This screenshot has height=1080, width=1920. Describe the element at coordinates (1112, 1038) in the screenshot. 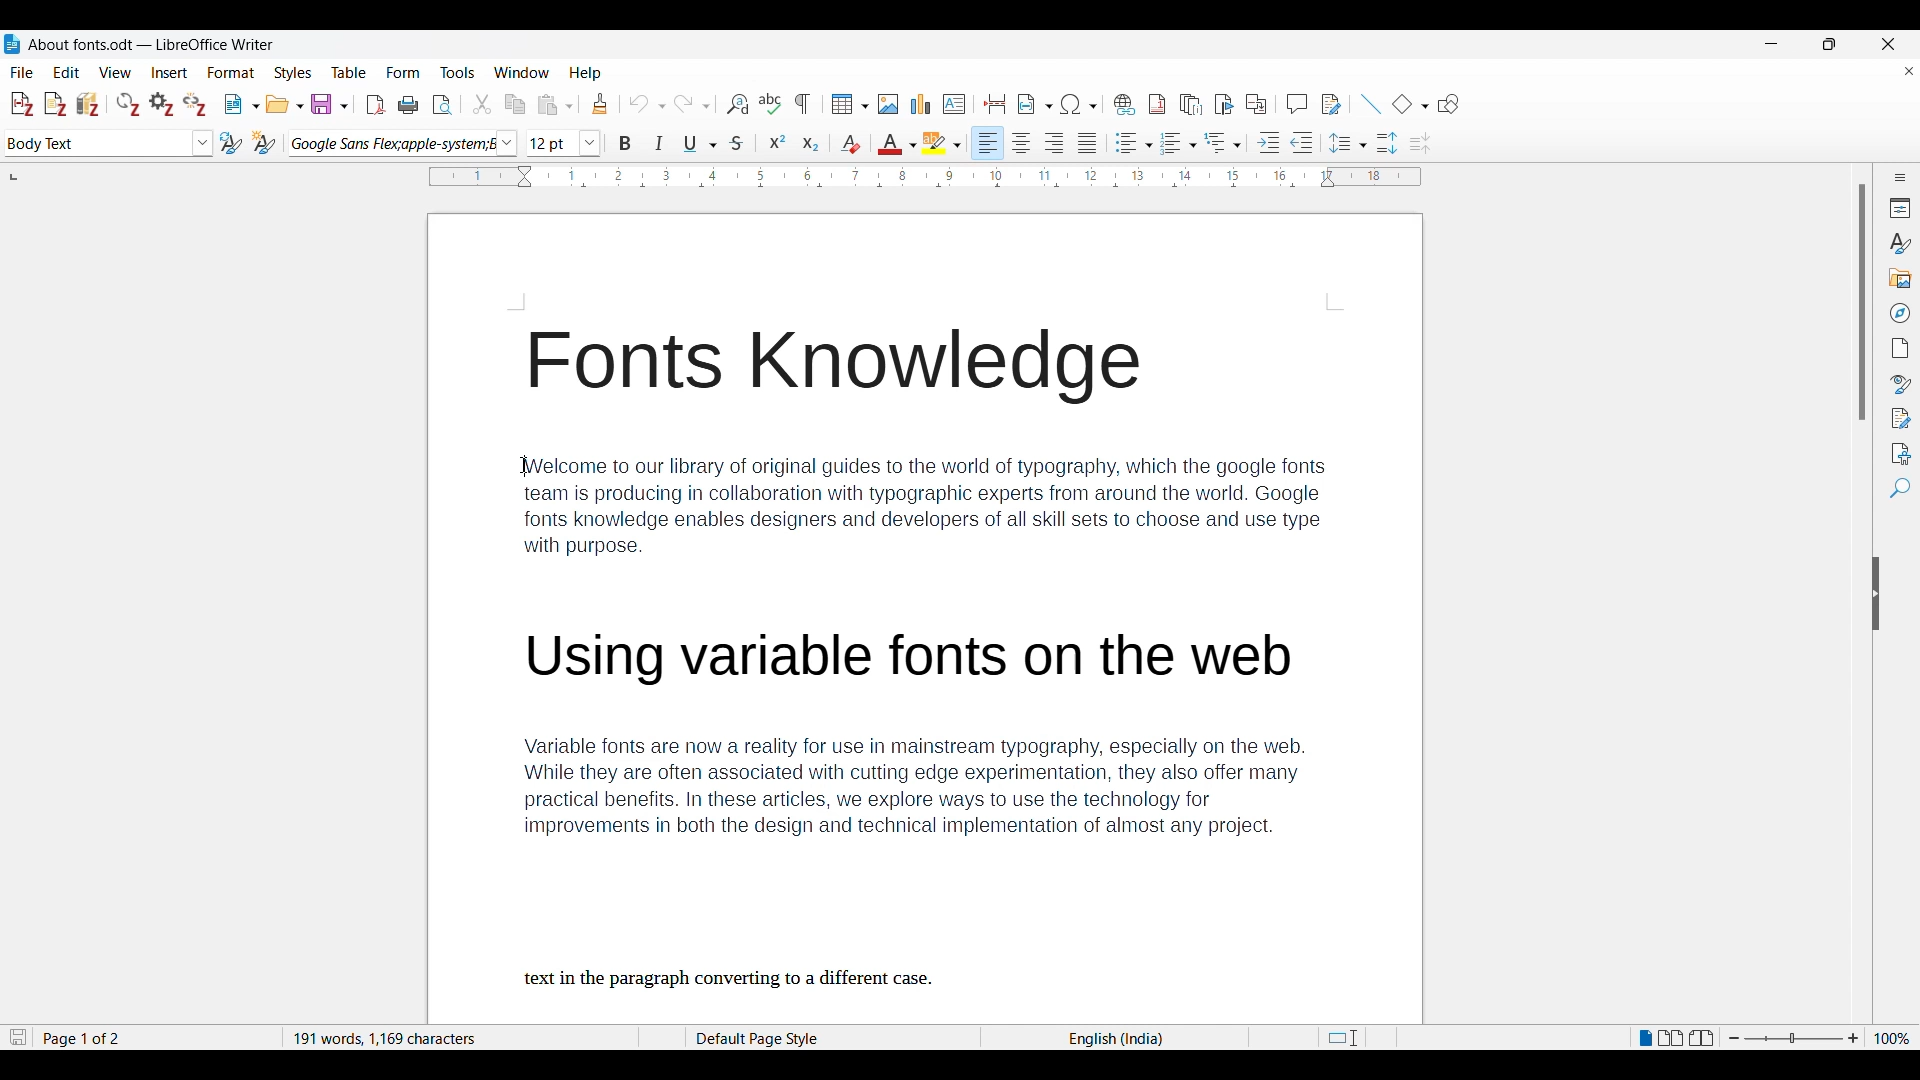

I see `English(India)` at that location.